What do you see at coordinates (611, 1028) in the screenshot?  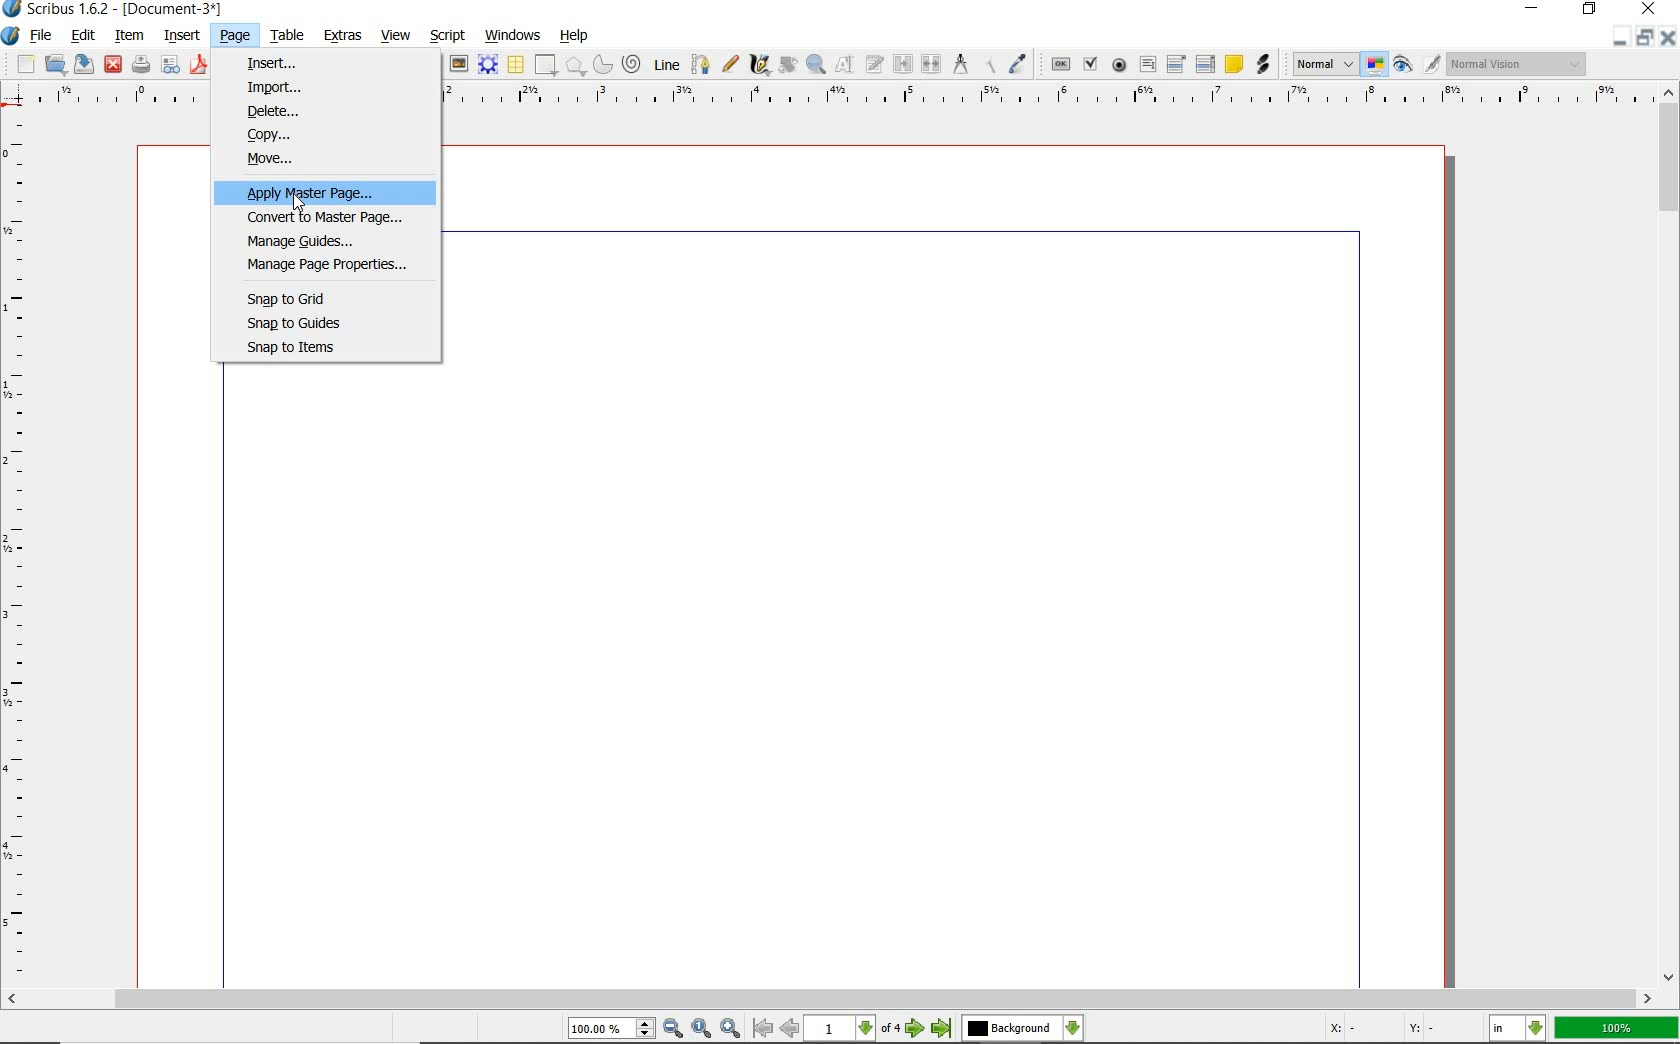 I see `Zoom 100.00%` at bounding box center [611, 1028].